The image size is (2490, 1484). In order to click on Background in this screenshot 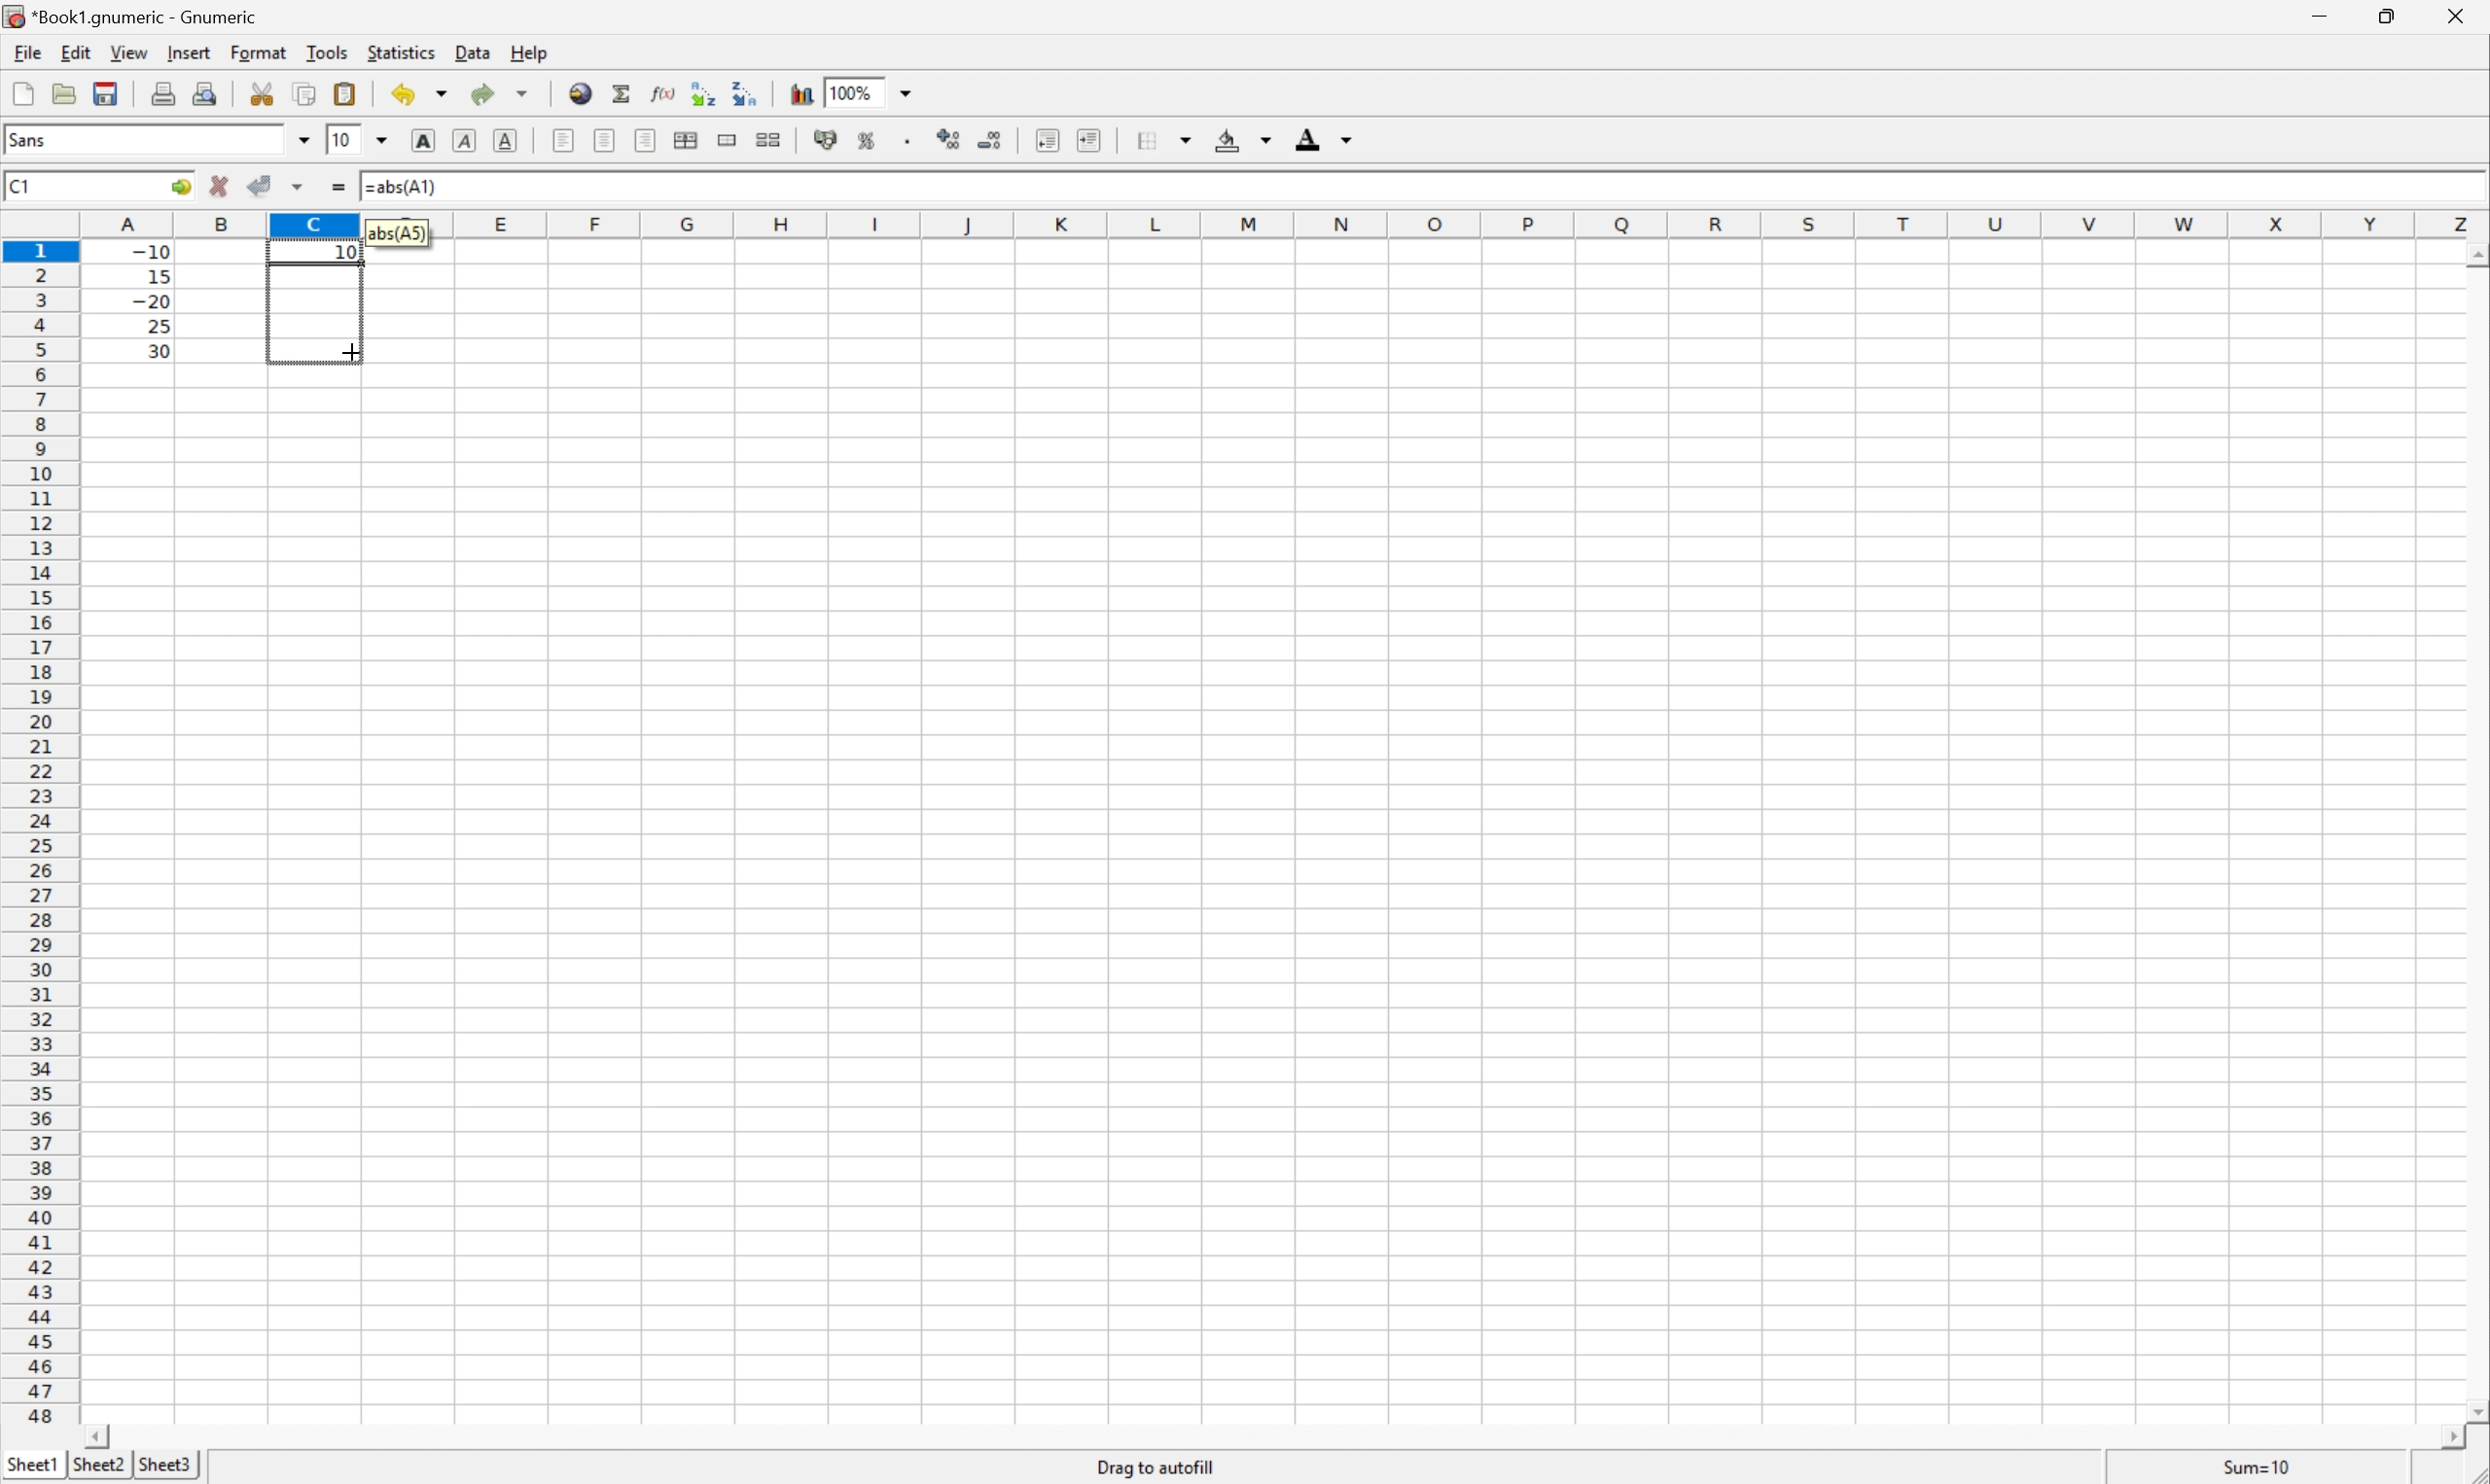, I will do `click(1228, 141)`.